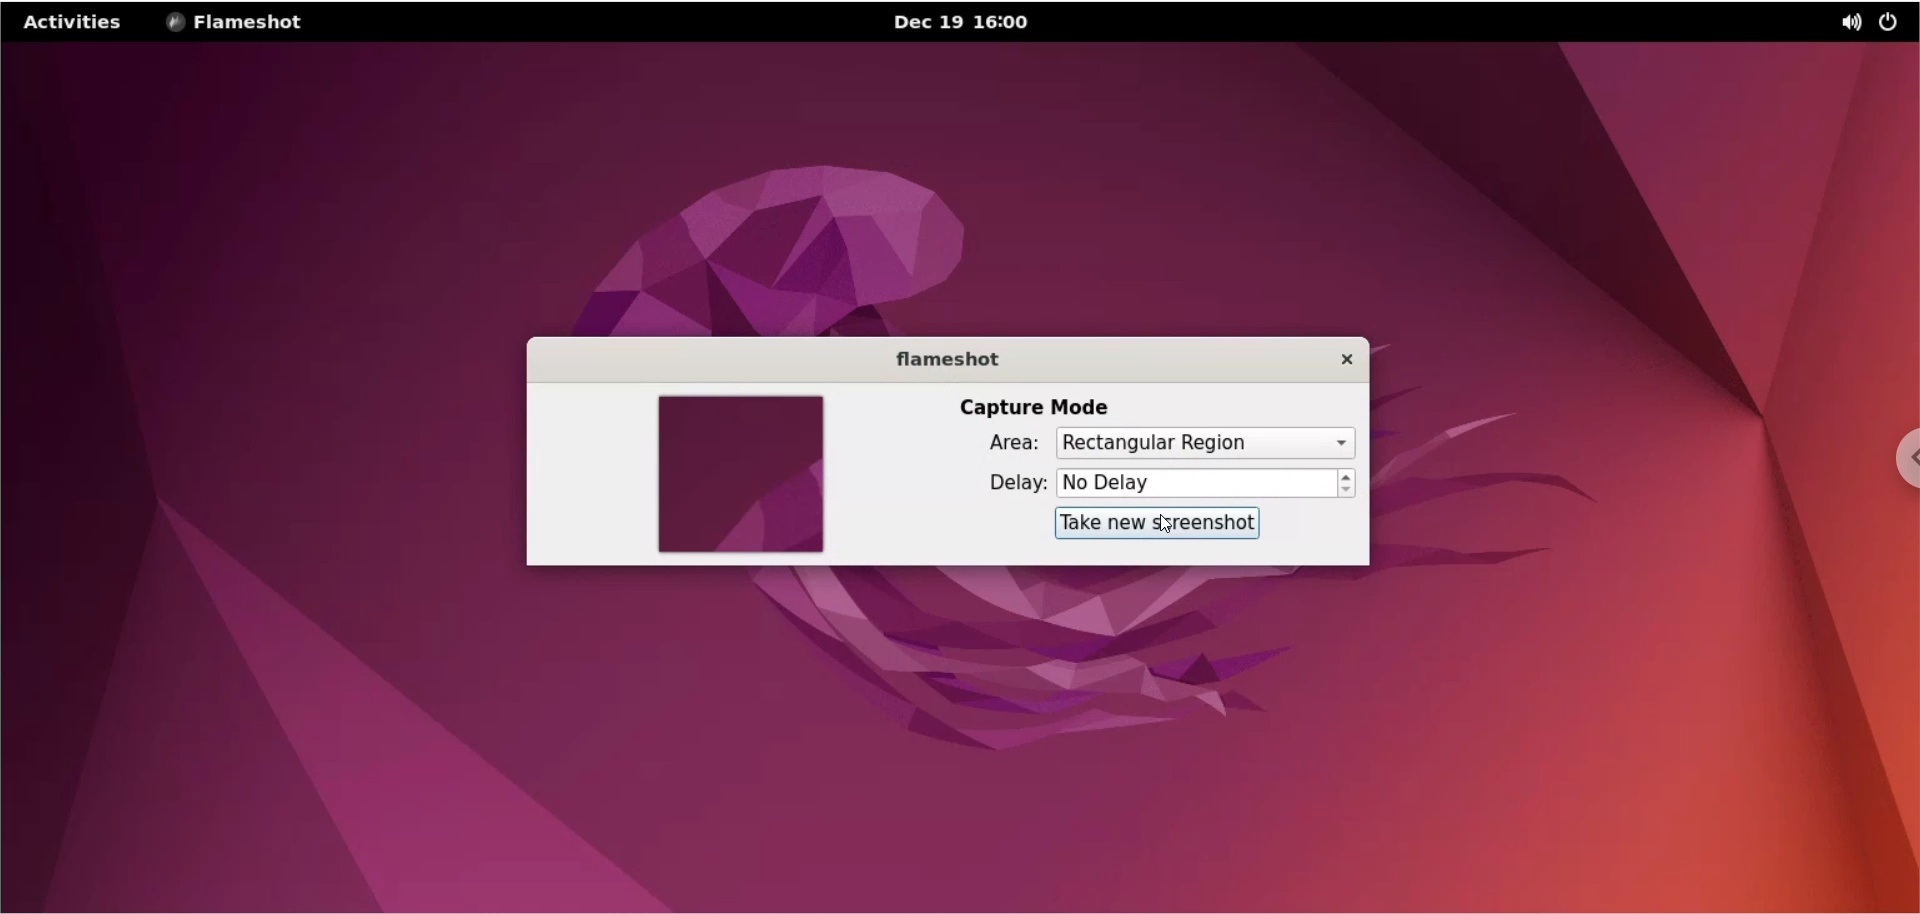 The image size is (1920, 914). What do you see at coordinates (1007, 445) in the screenshot?
I see `area label` at bounding box center [1007, 445].